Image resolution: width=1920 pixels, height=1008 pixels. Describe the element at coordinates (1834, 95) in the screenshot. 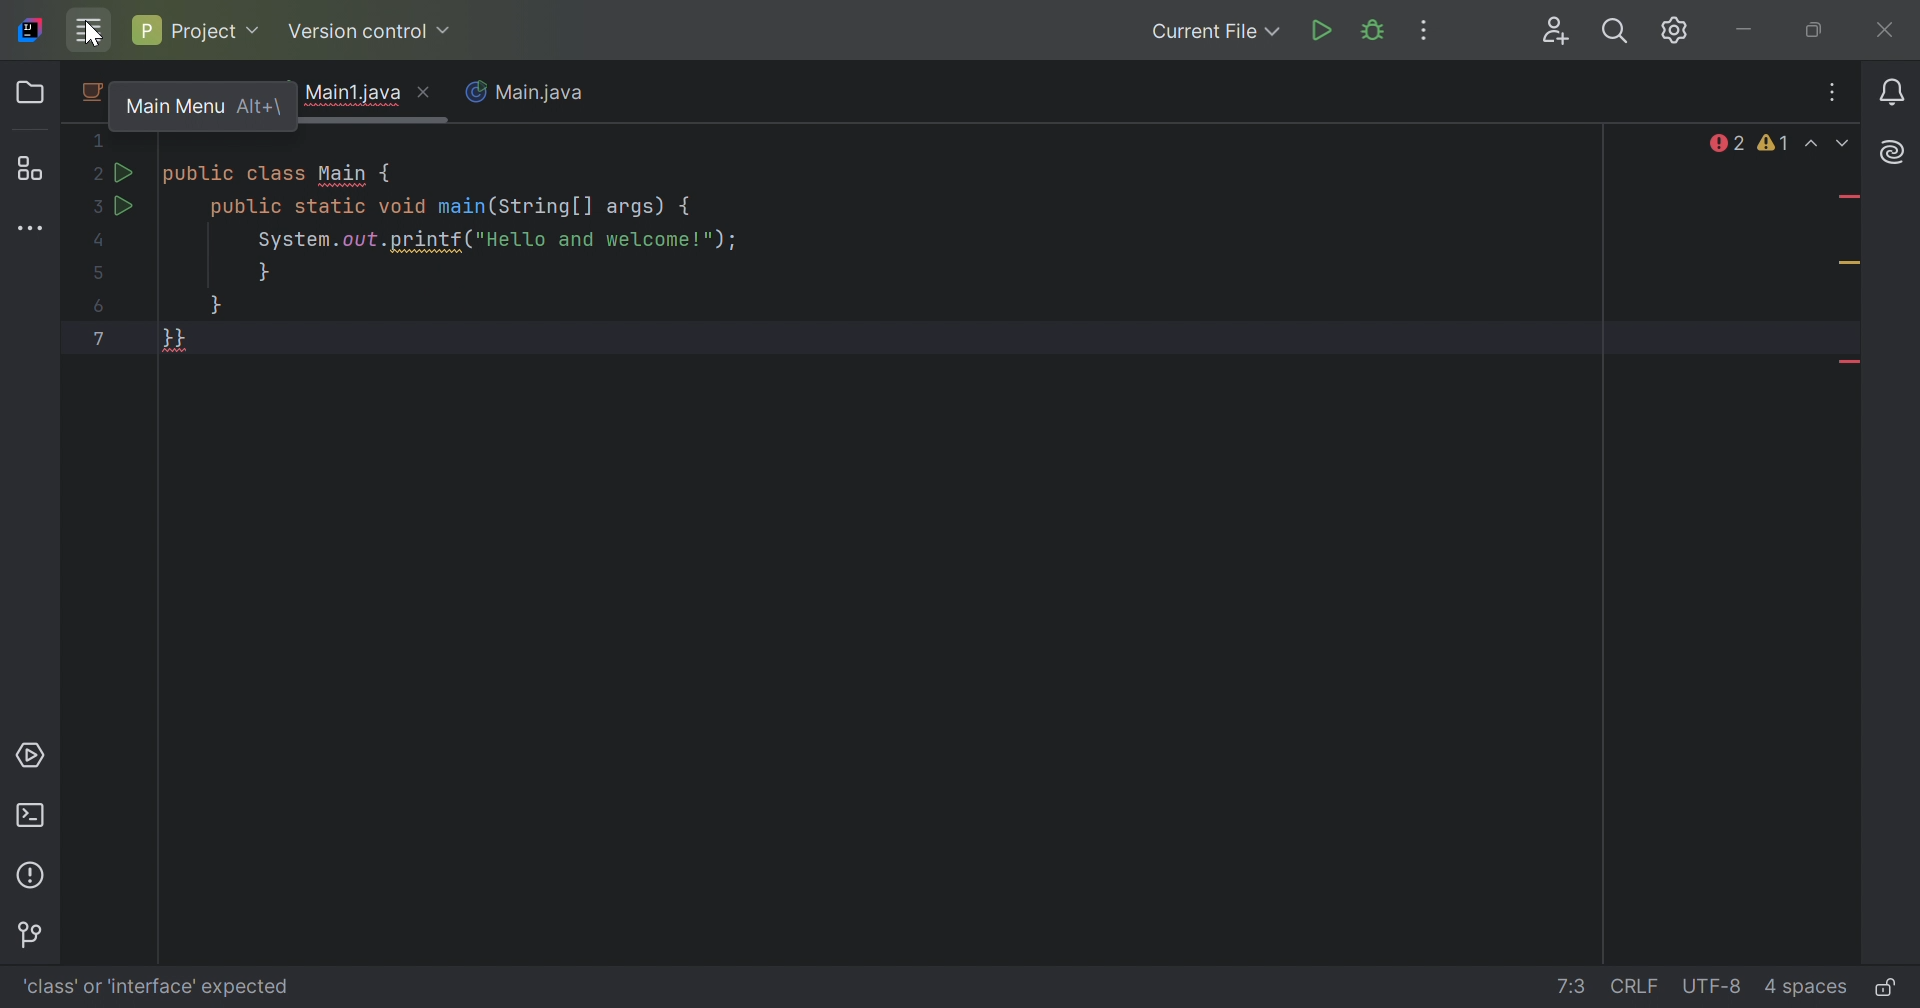

I see `Recent Files, tab Action, and More` at that location.